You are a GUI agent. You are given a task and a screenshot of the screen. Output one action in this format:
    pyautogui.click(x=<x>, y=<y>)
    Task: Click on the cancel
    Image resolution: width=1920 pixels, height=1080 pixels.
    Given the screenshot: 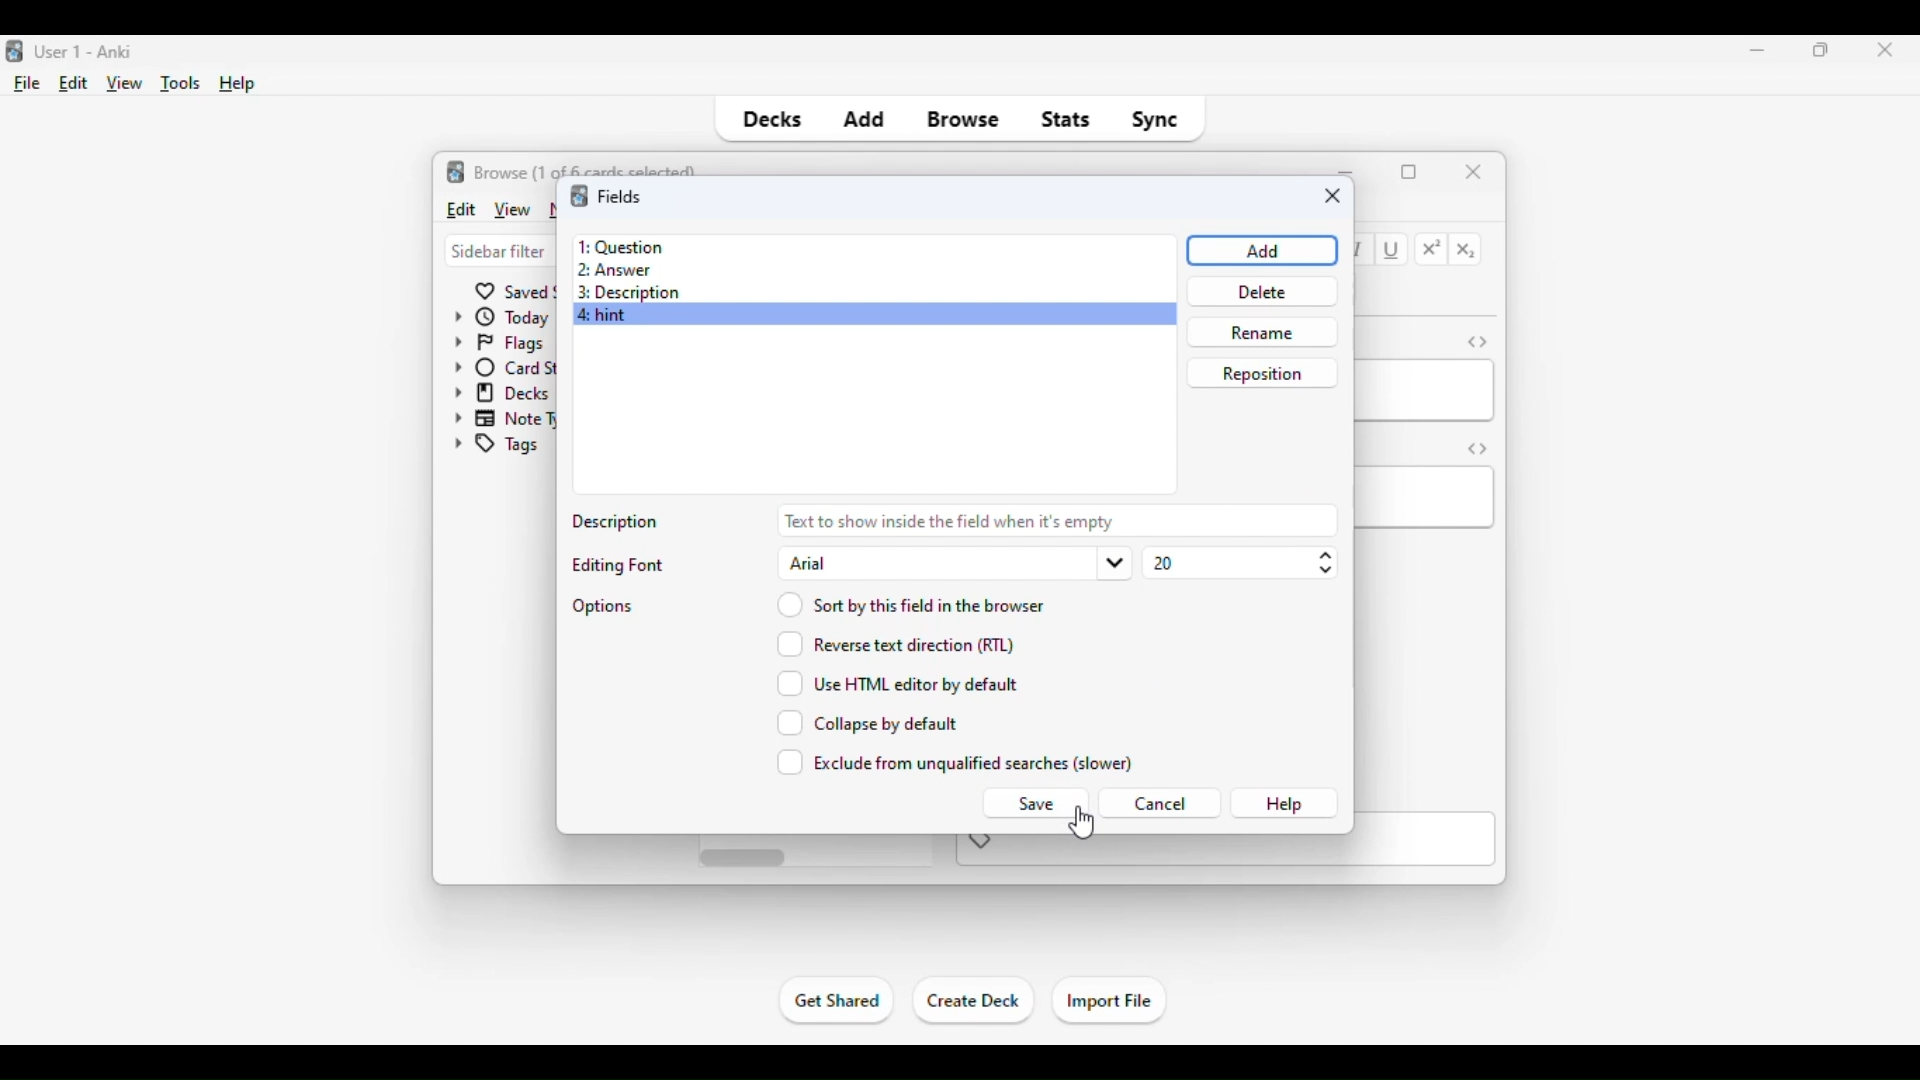 What is the action you would take?
    pyautogui.click(x=1159, y=804)
    